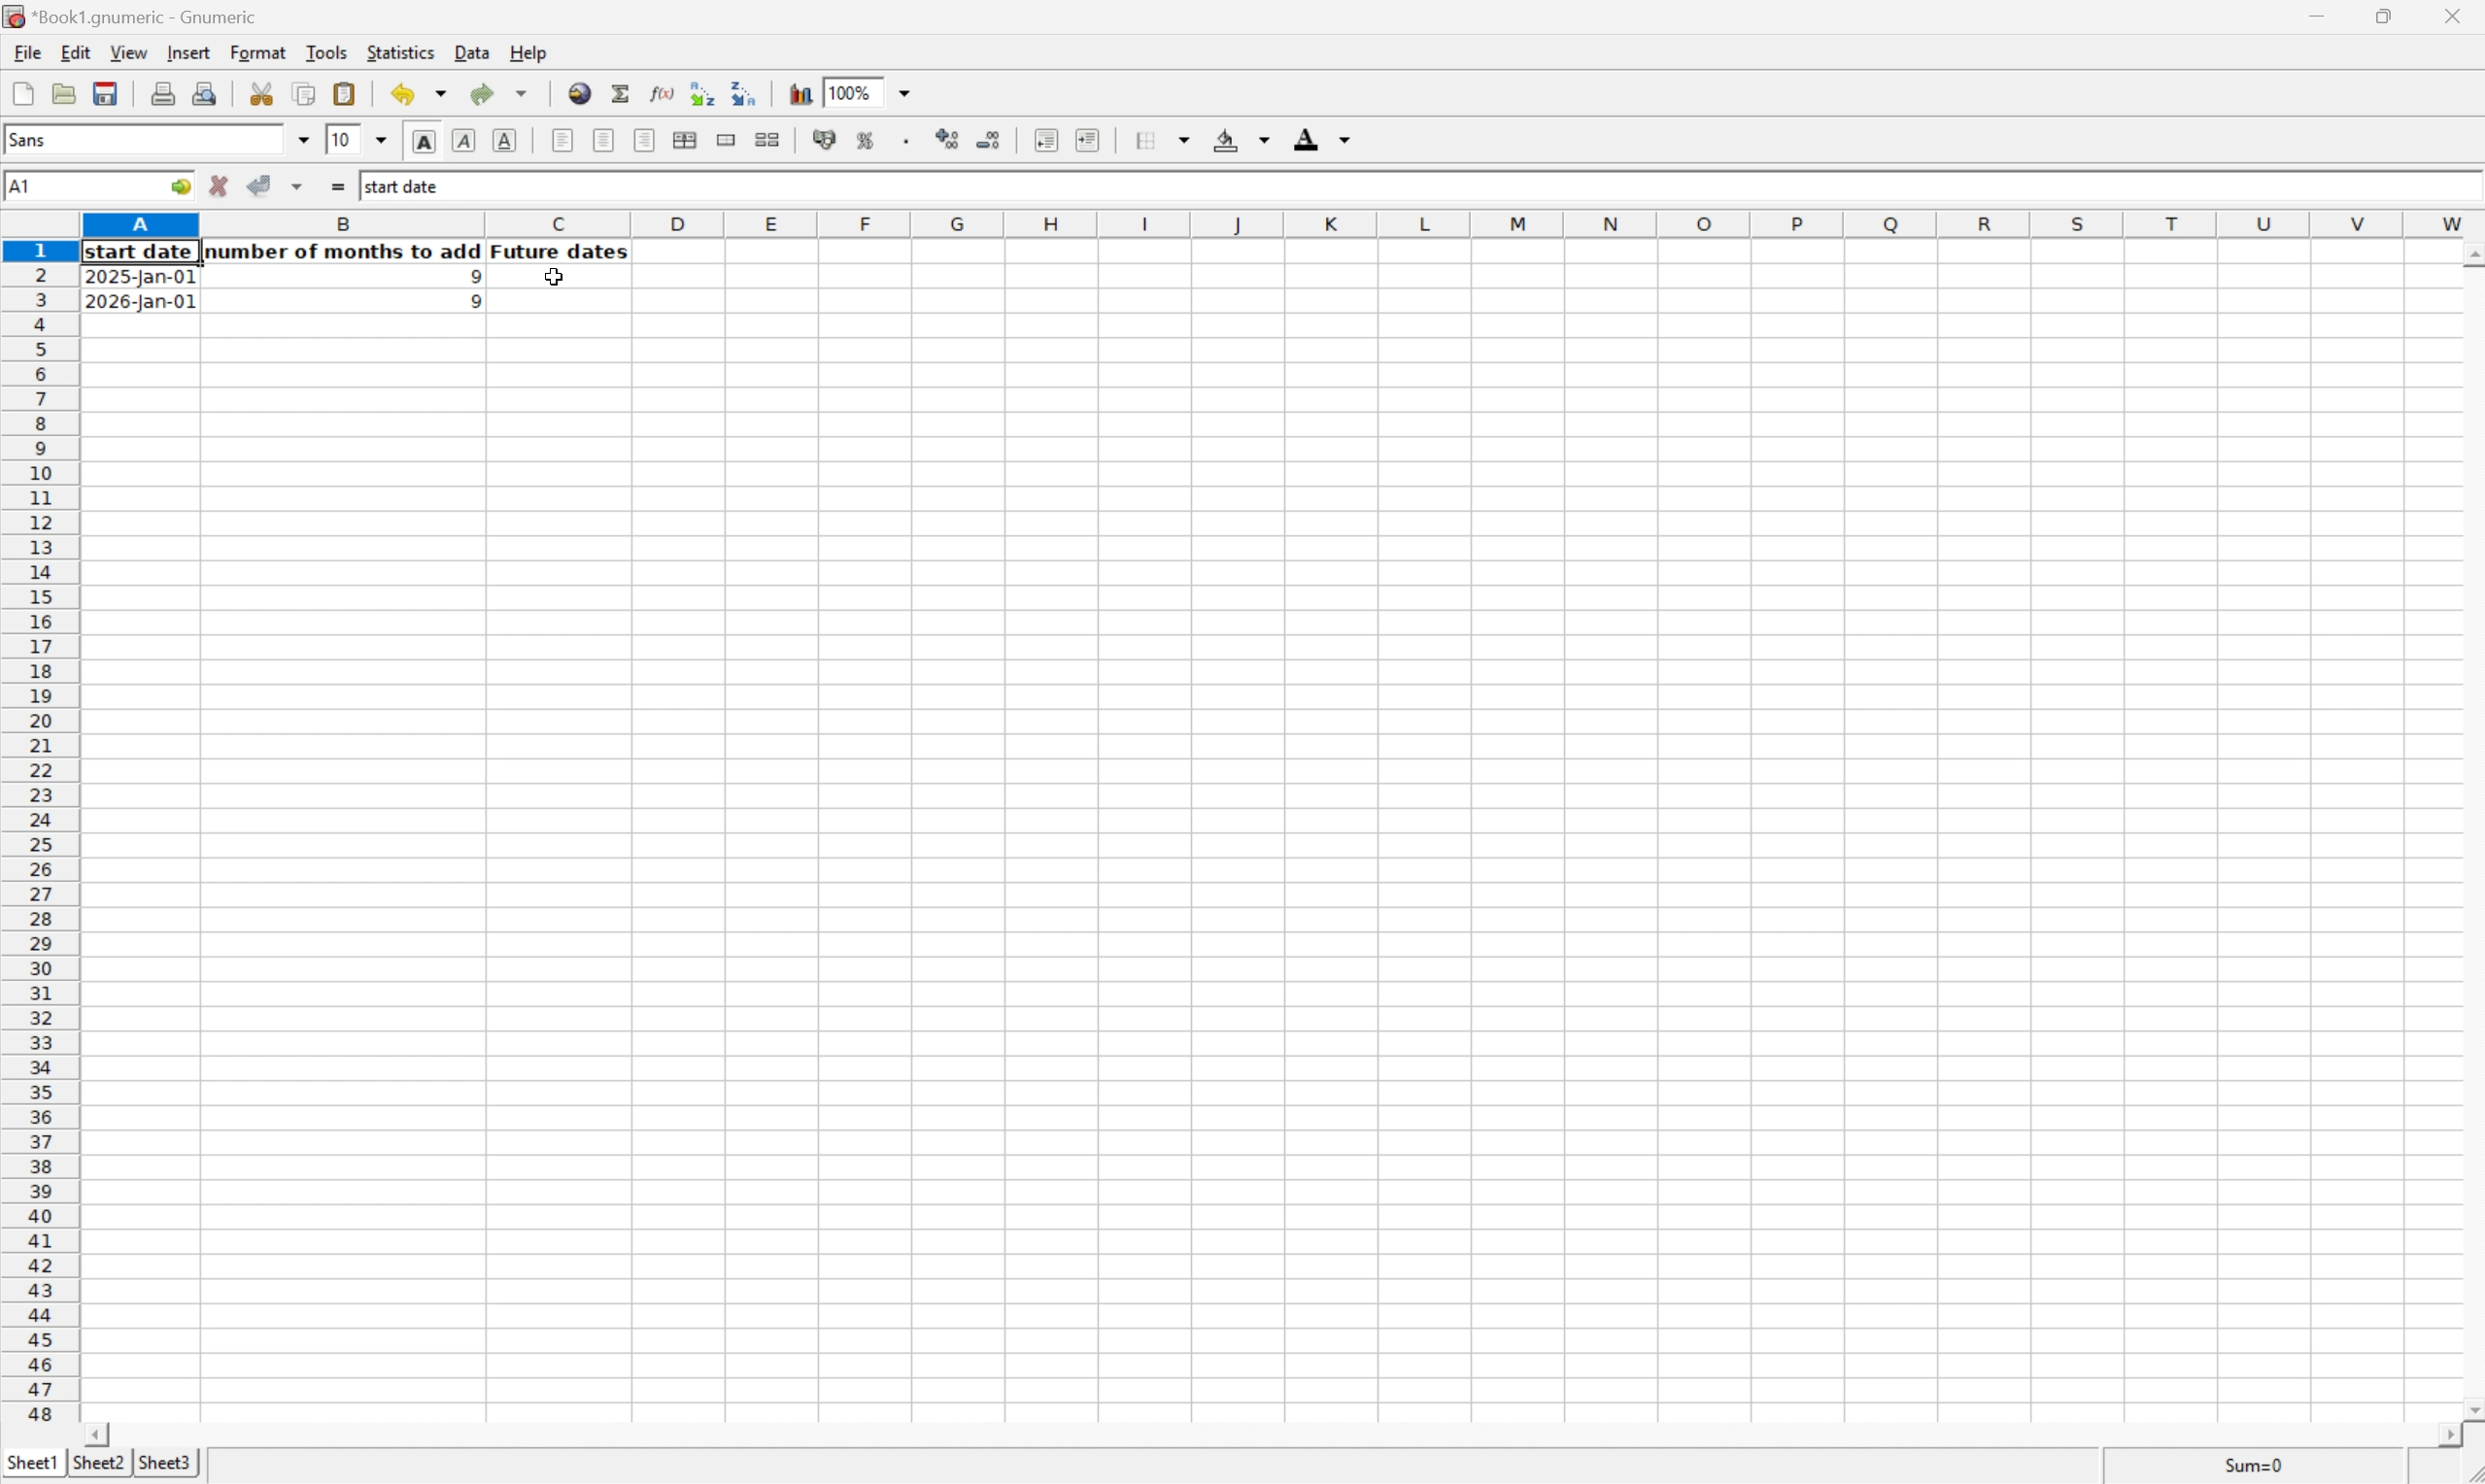 The width and height of the screenshot is (2485, 1484). Describe the element at coordinates (2257, 1465) in the screenshot. I see `Sum=0` at that location.